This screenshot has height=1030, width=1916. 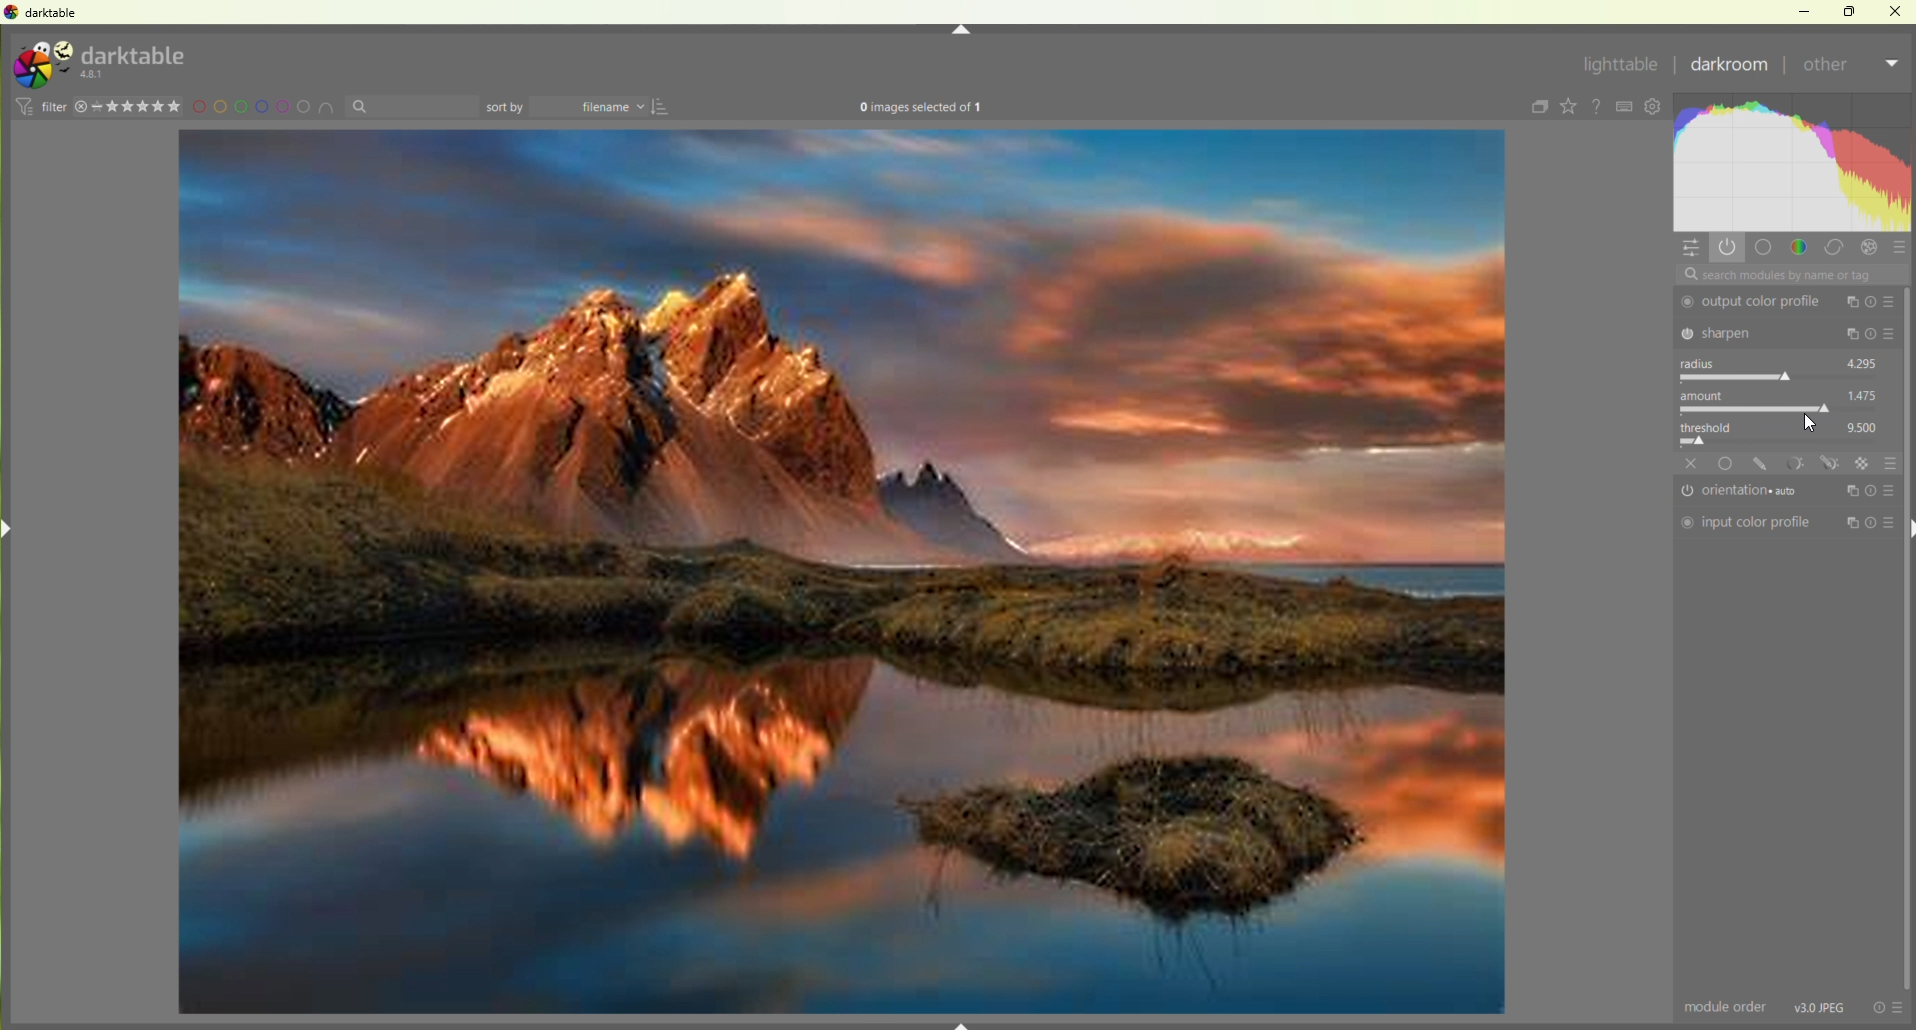 I want to click on Output color profile, so click(x=1755, y=302).